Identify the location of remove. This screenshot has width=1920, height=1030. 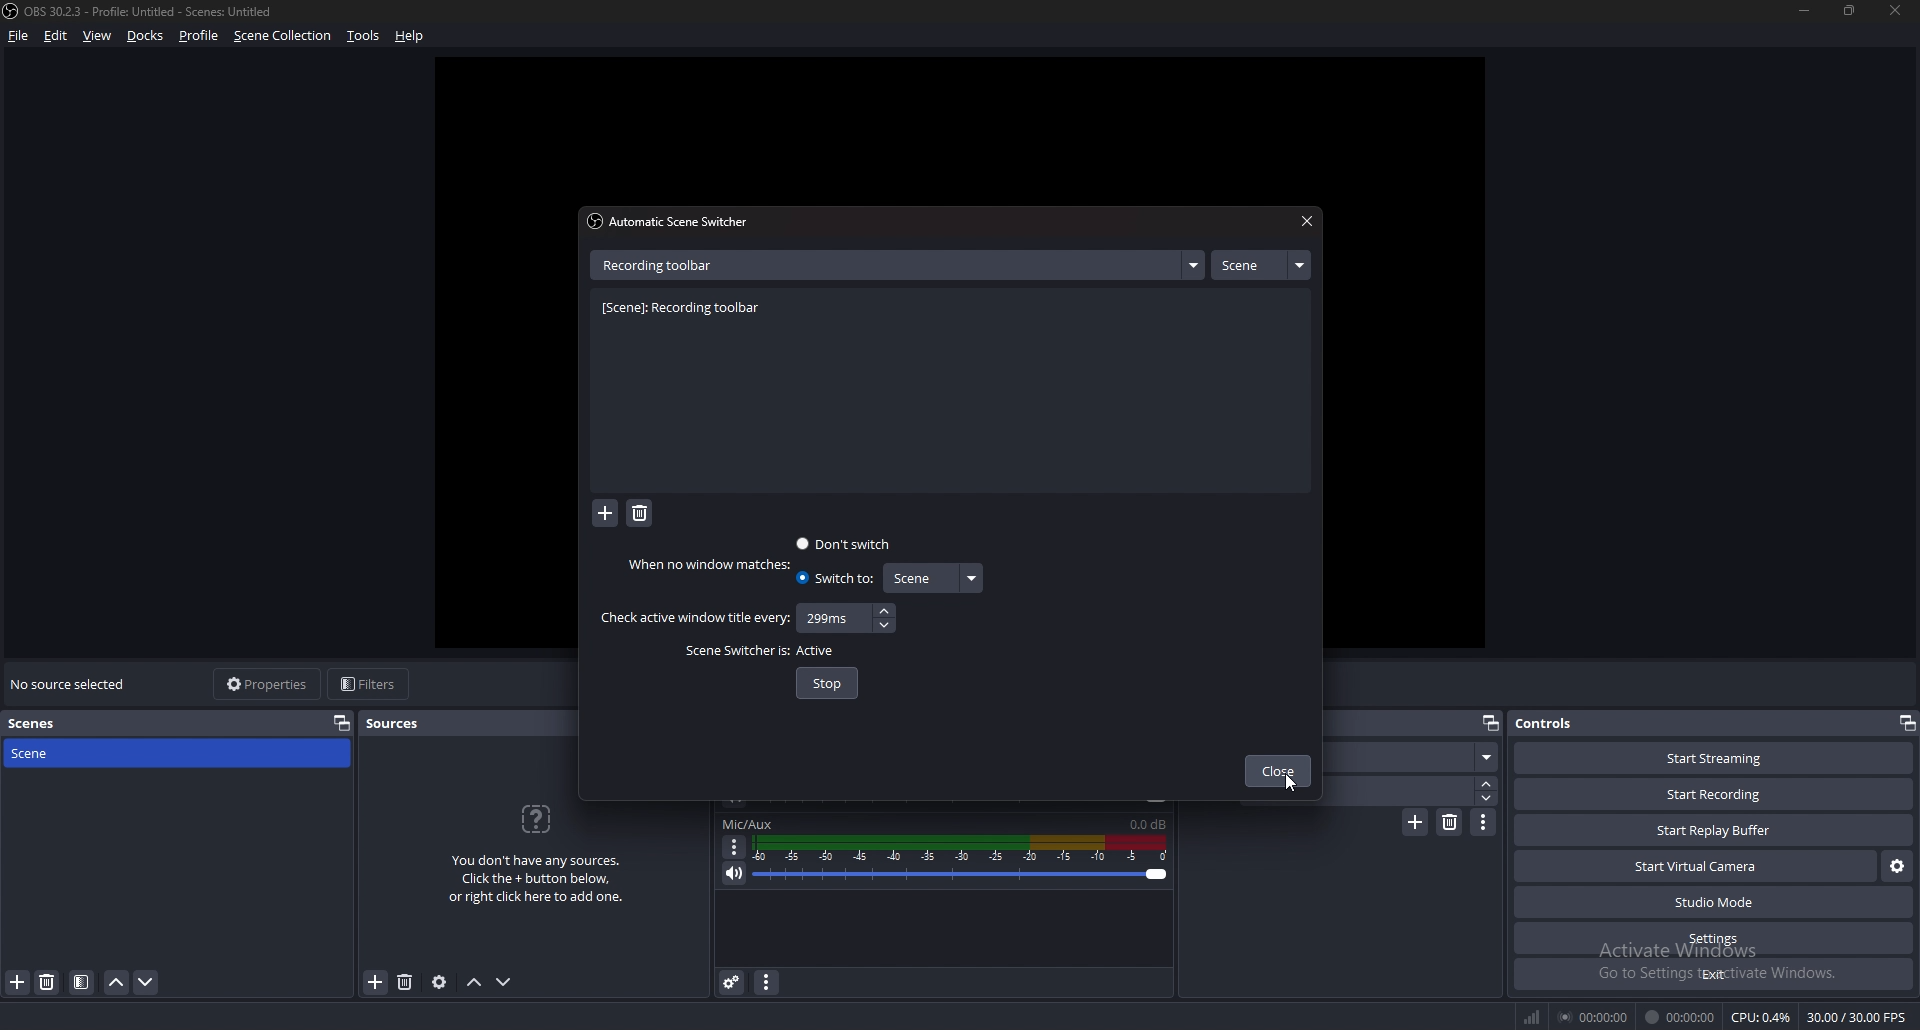
(640, 514).